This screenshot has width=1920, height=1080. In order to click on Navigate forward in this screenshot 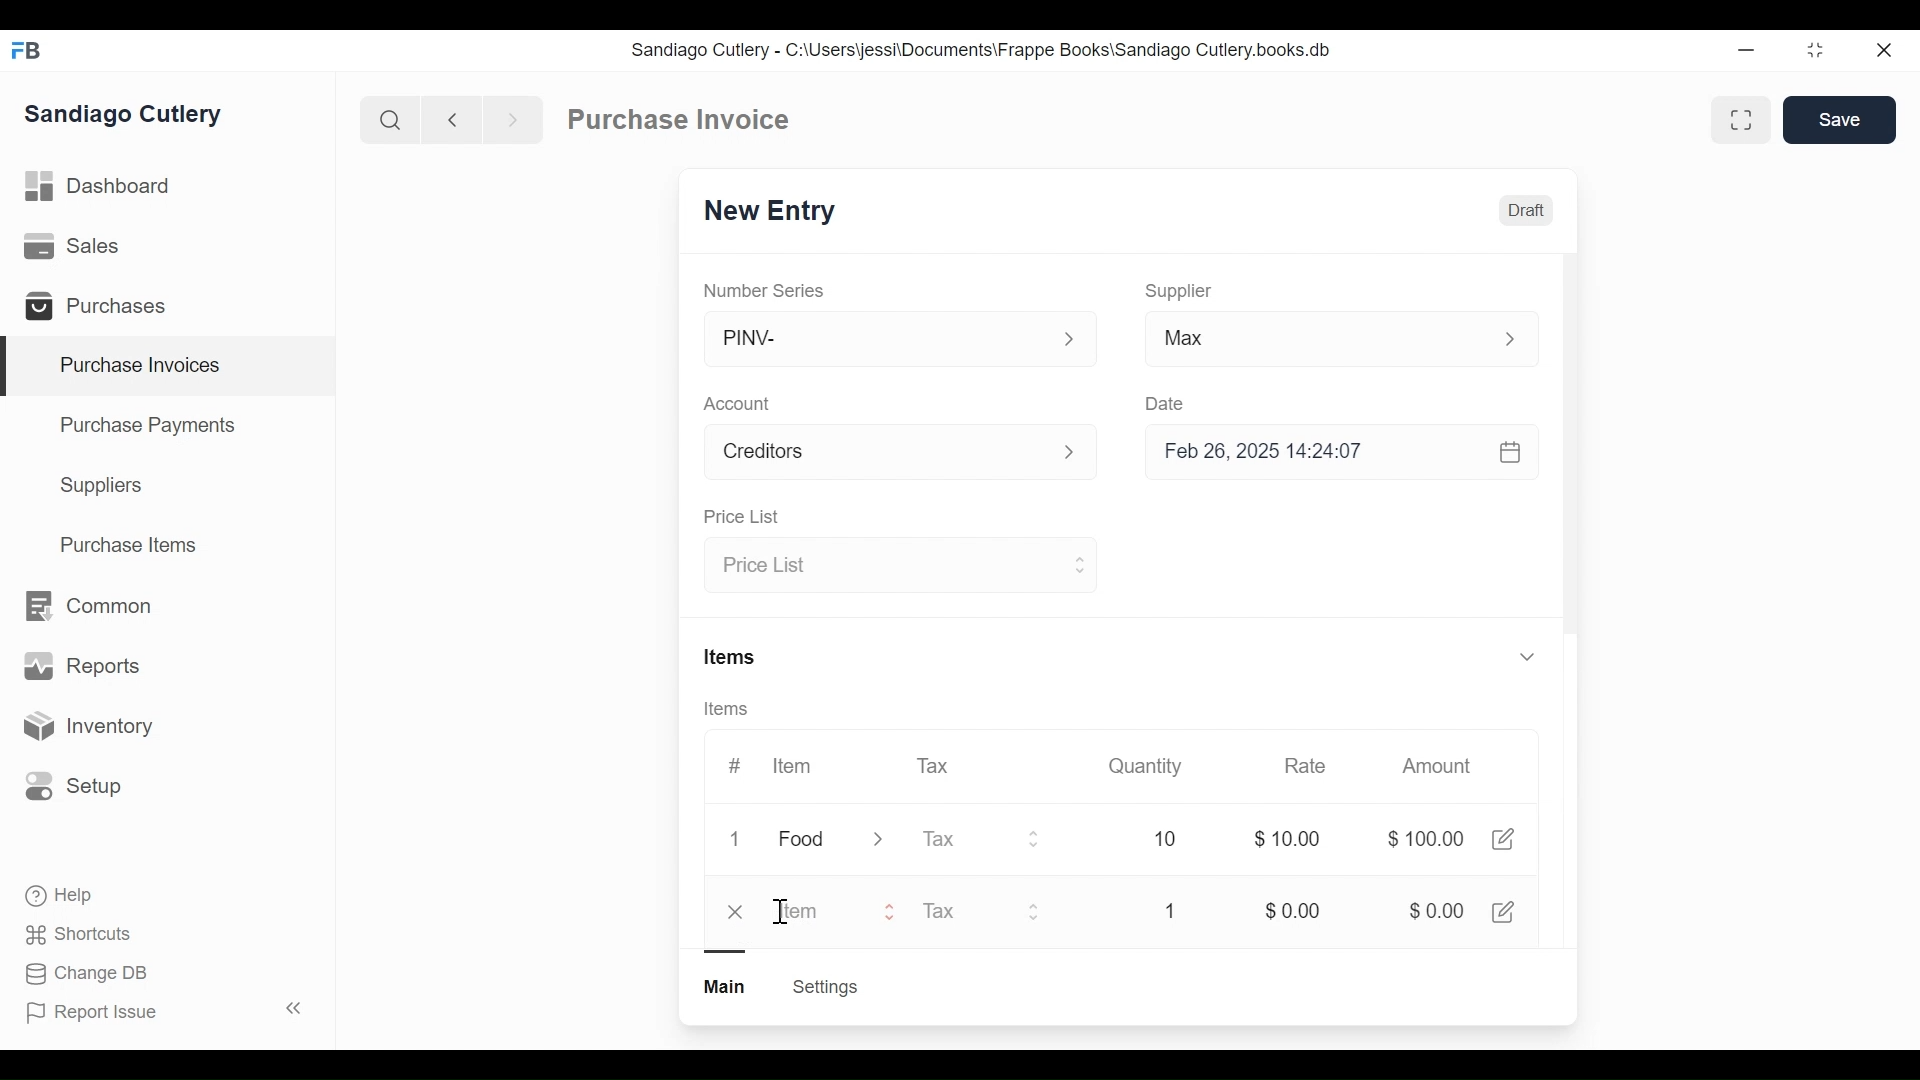, I will do `click(512, 118)`.